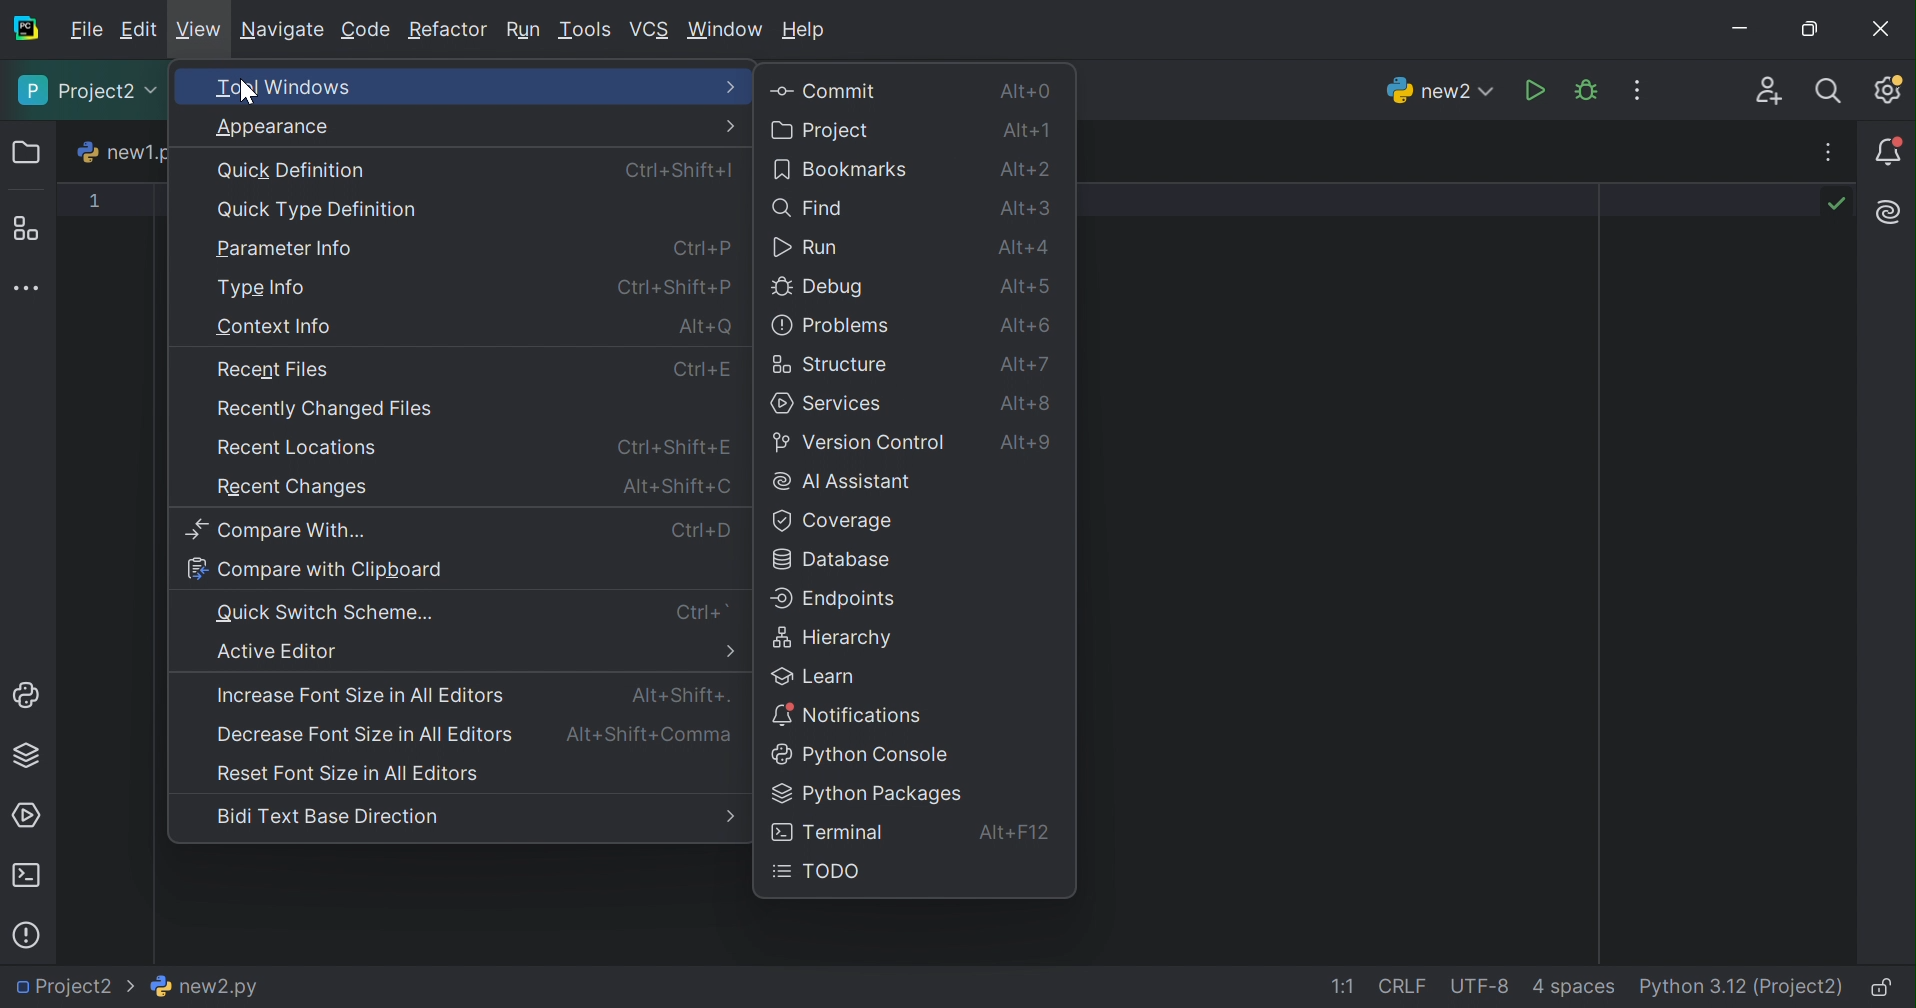 The width and height of the screenshot is (1916, 1008). What do you see at coordinates (1738, 986) in the screenshot?
I see `Python 3.12 (Project2)` at bounding box center [1738, 986].